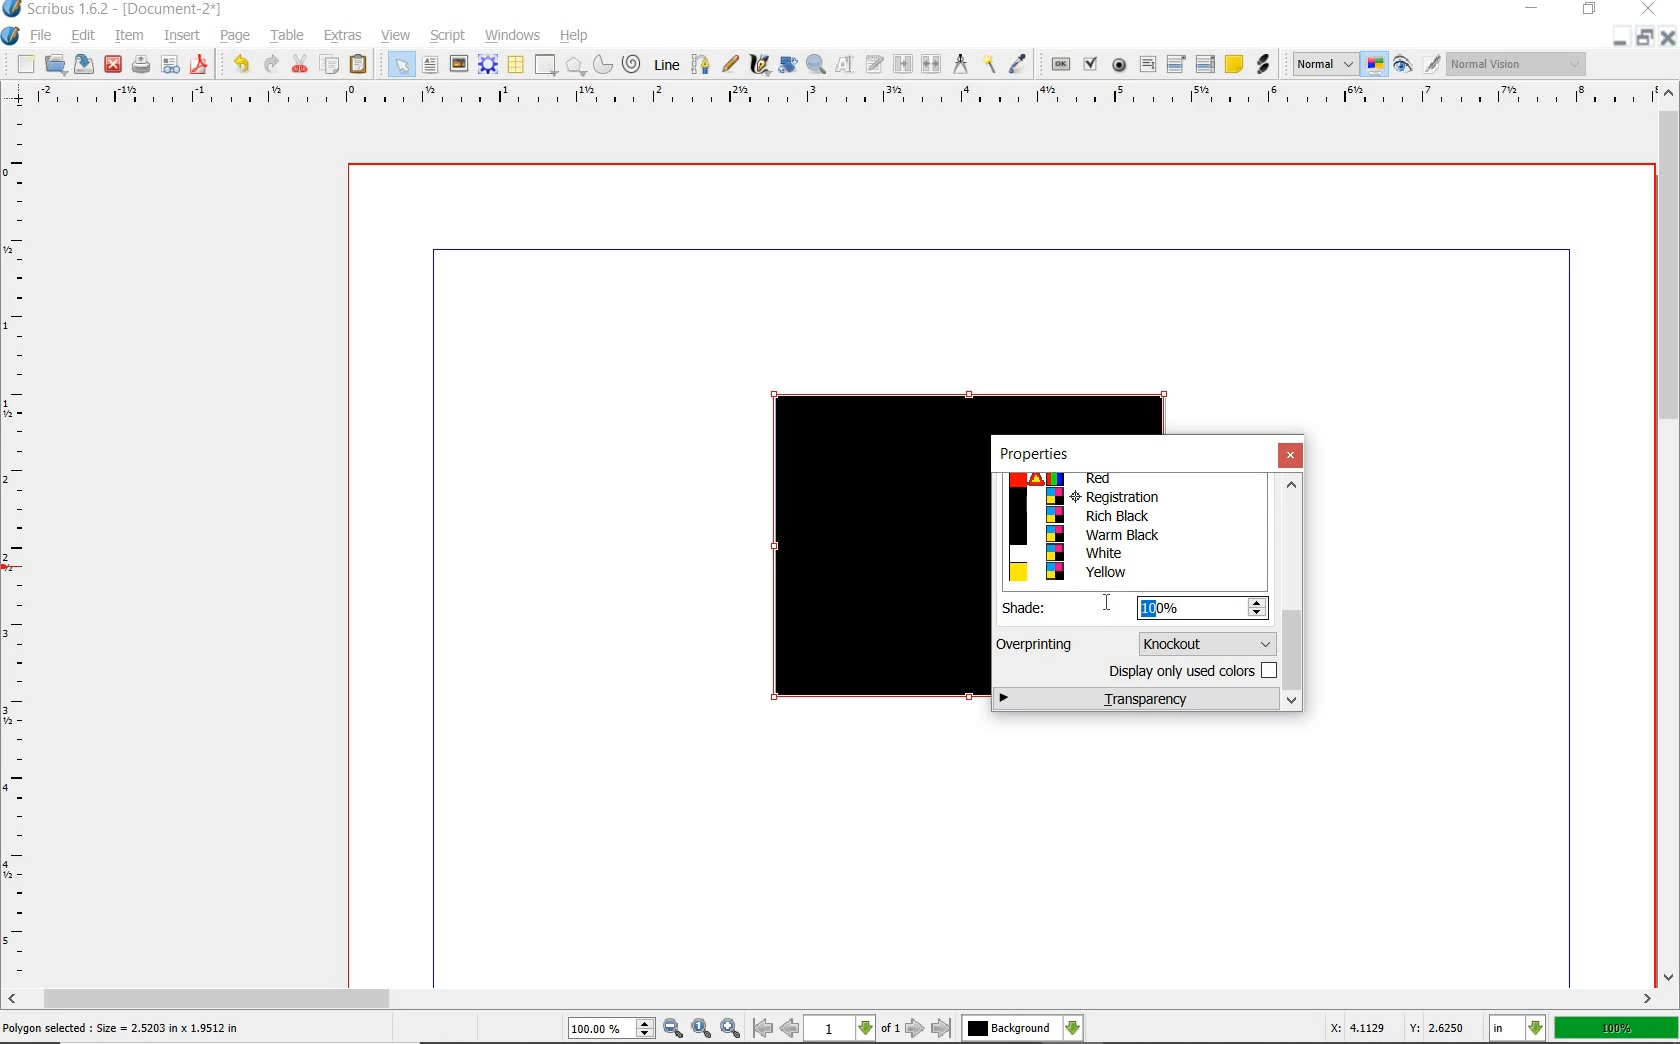  What do you see at coordinates (1666, 40) in the screenshot?
I see `CLOSE` at bounding box center [1666, 40].